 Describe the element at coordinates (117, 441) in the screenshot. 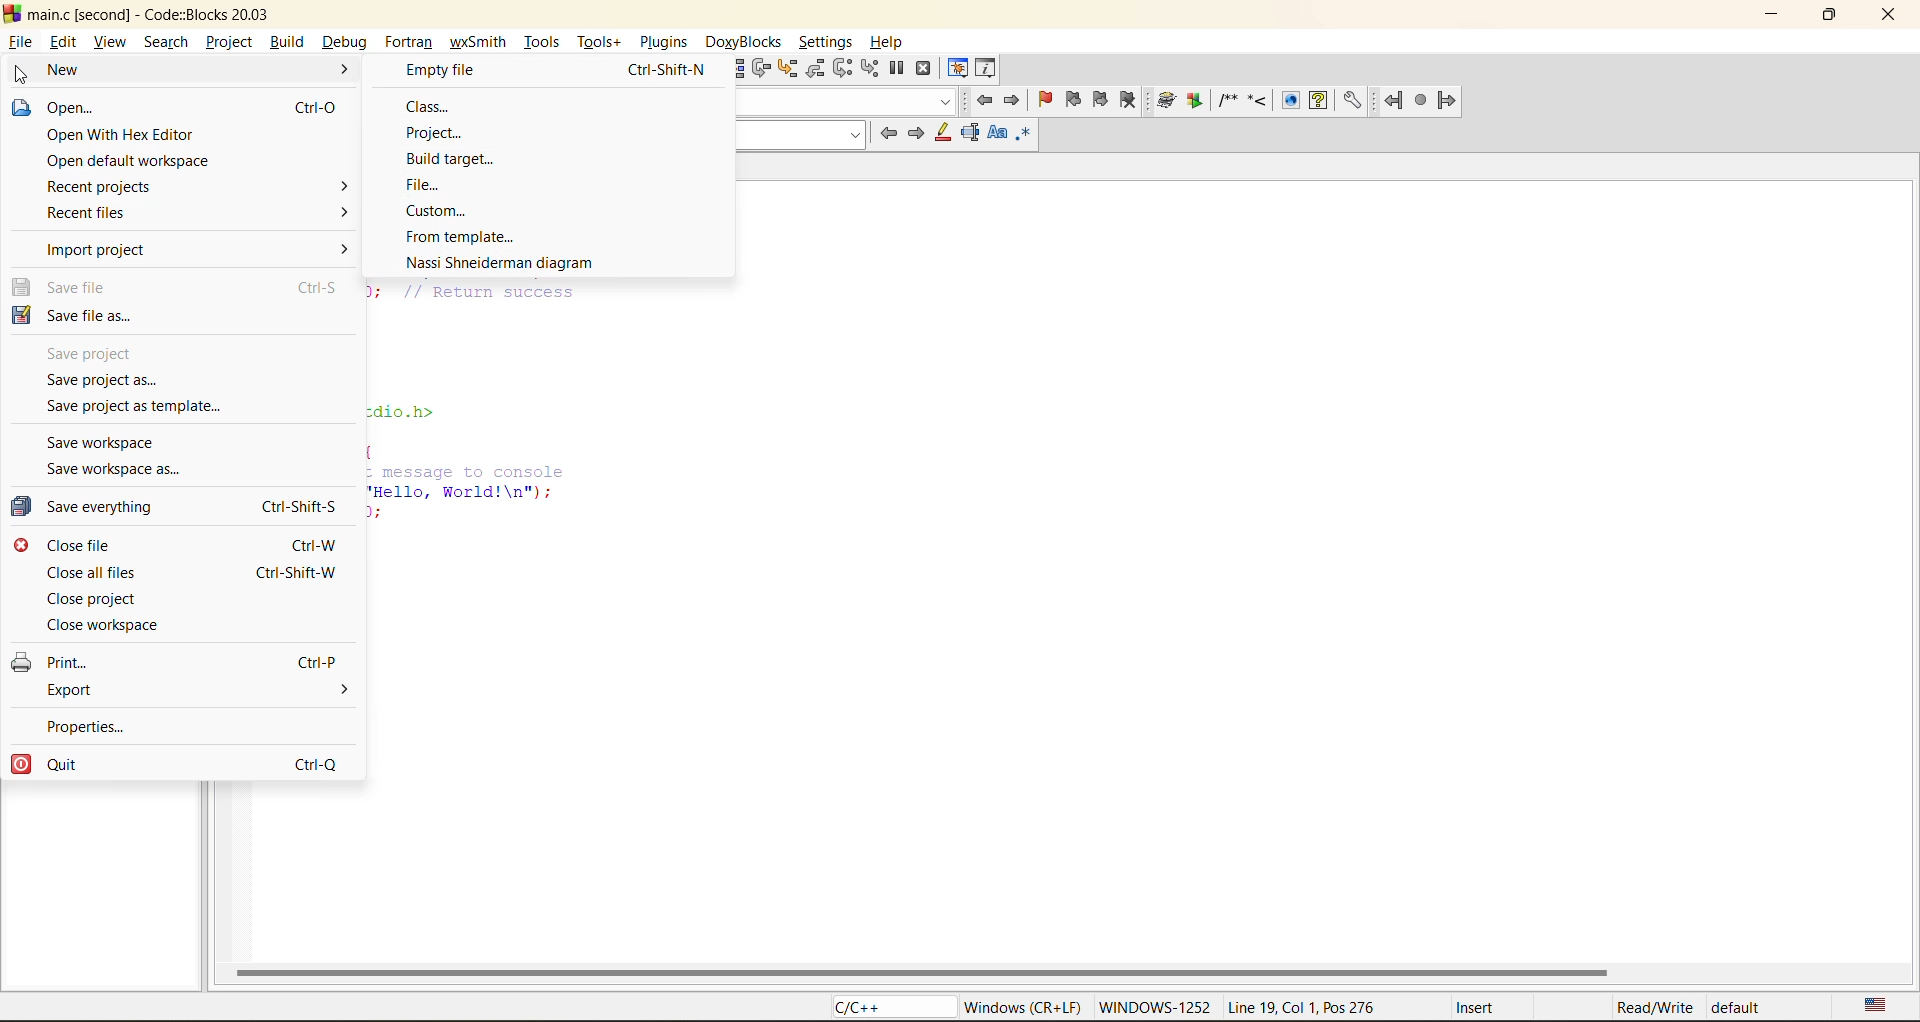

I see `save workspace` at that location.